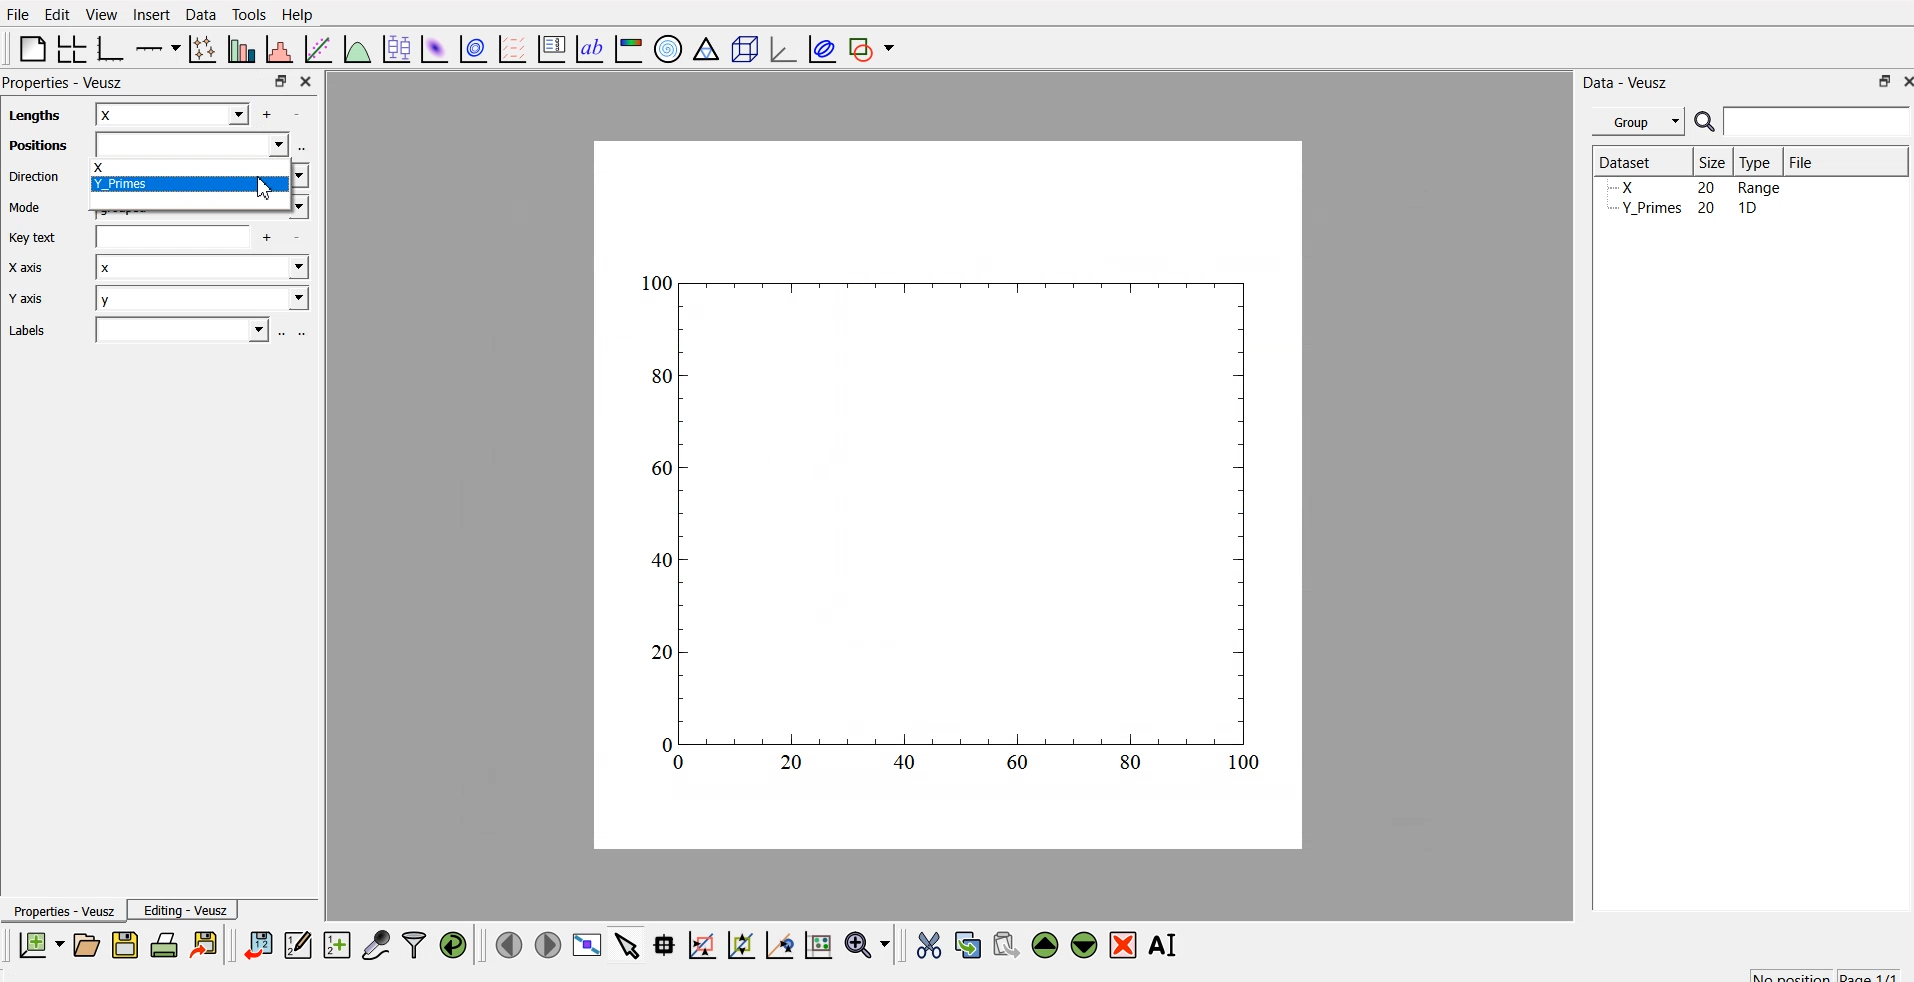 The width and height of the screenshot is (1914, 982). Describe the element at coordinates (200, 13) in the screenshot. I see `Data` at that location.